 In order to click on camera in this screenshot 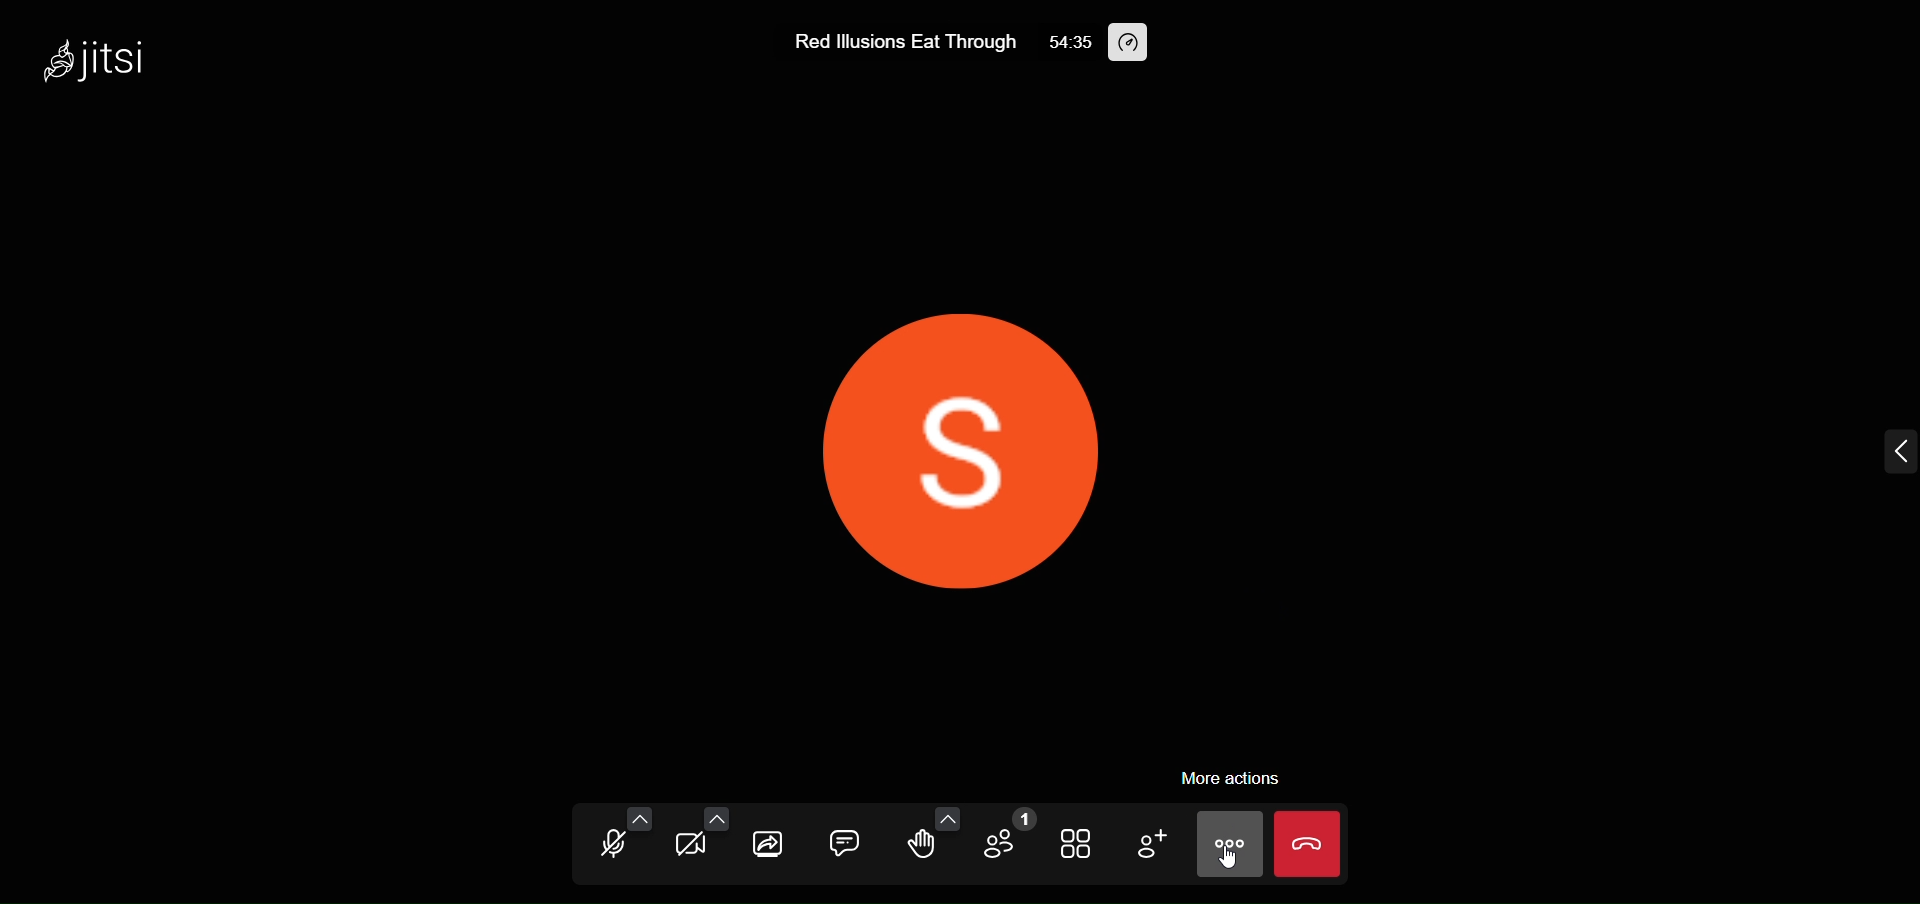, I will do `click(689, 850)`.